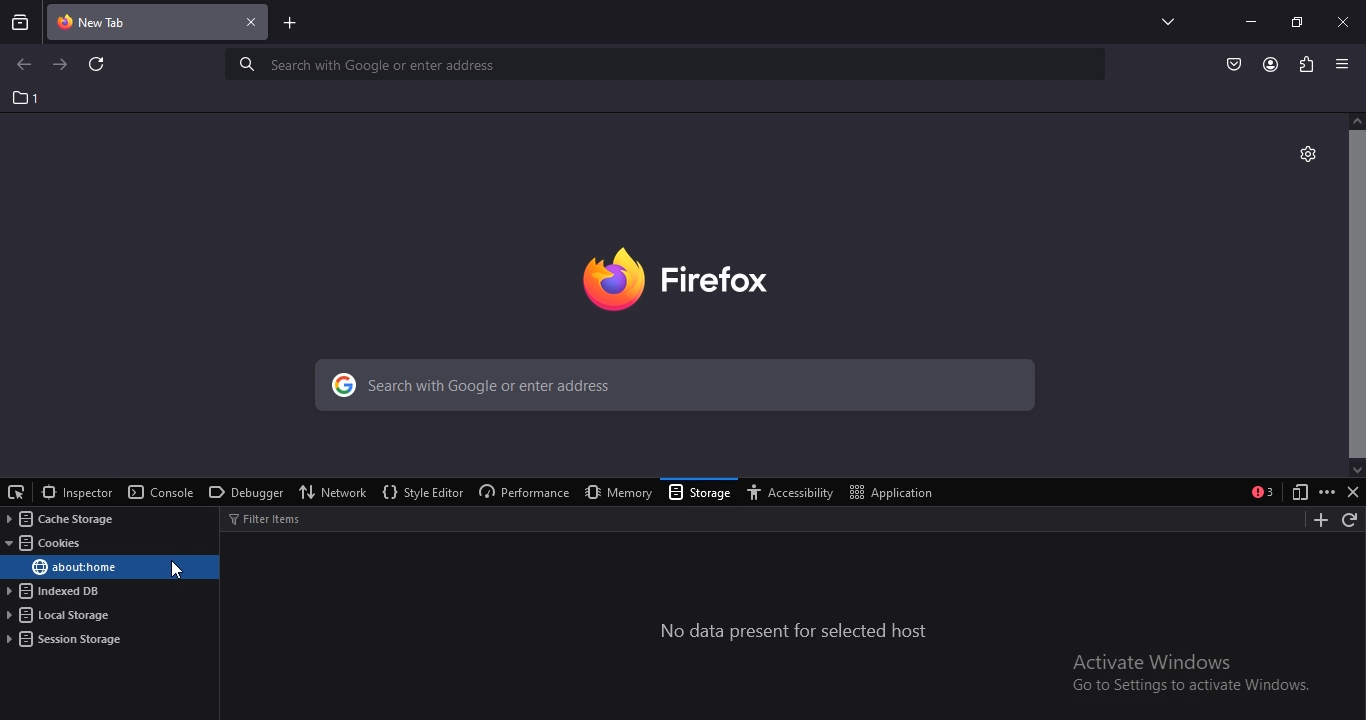 This screenshot has width=1366, height=720. I want to click on indexed DB, so click(57, 592).